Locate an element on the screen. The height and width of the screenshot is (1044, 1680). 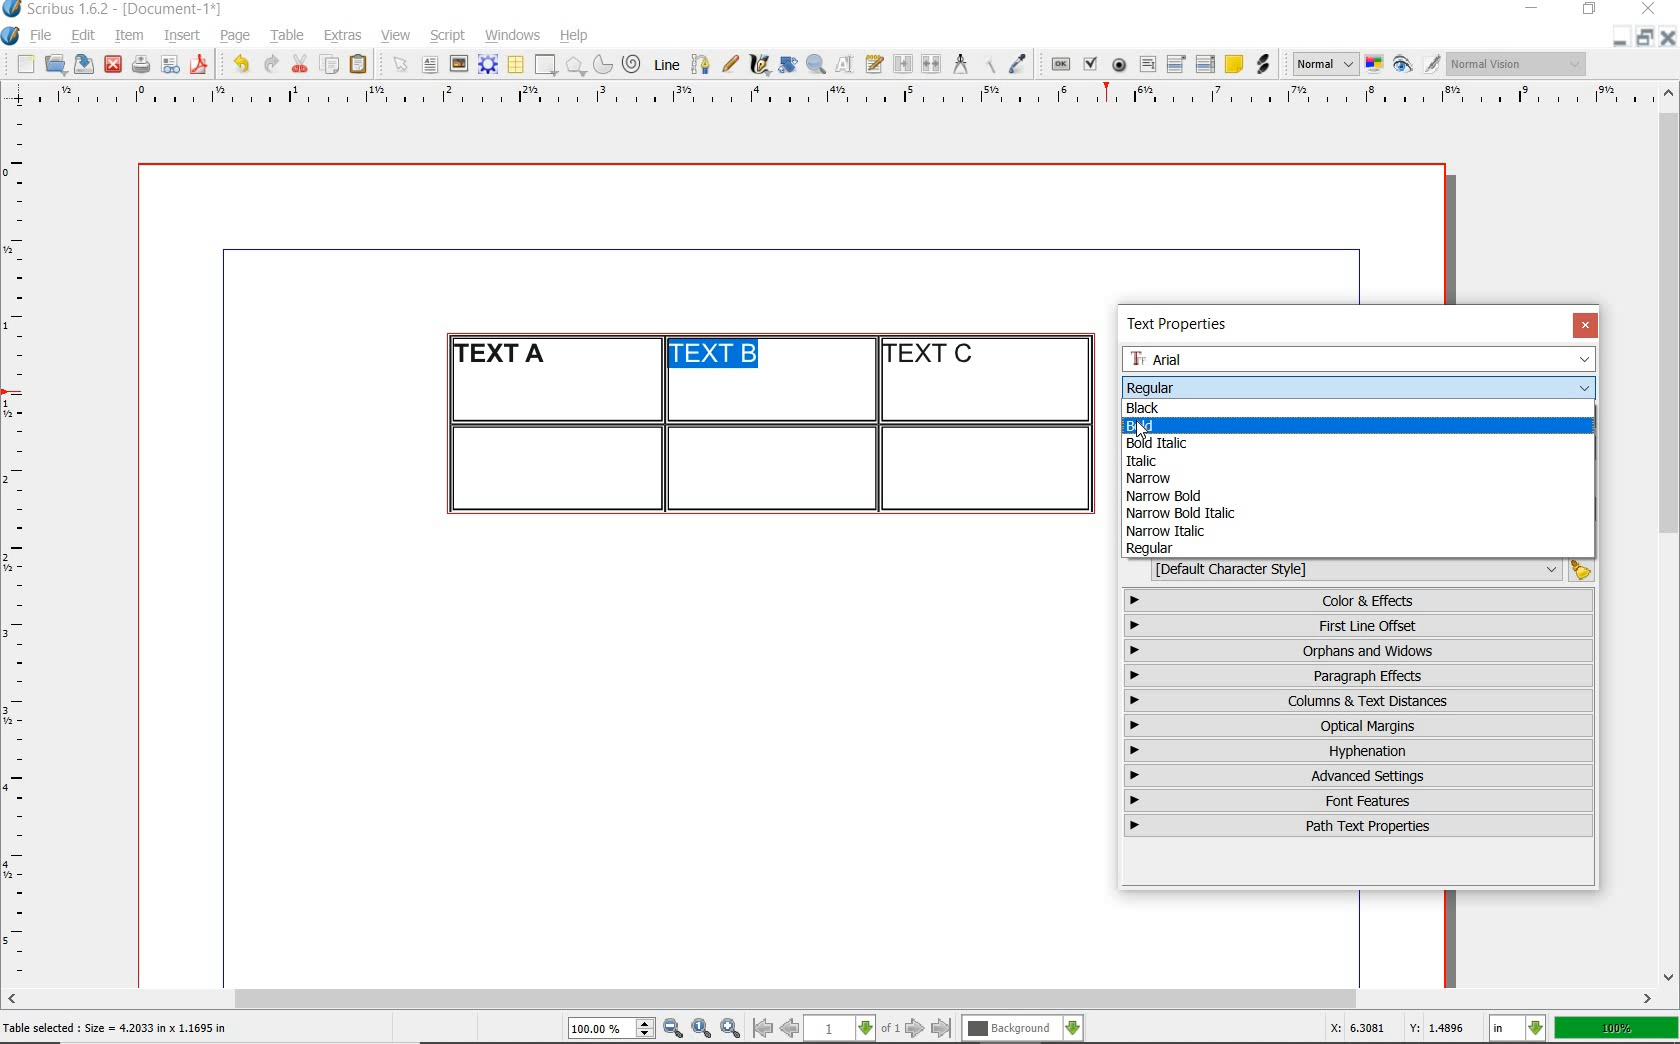
calligraphic line is located at coordinates (761, 64).